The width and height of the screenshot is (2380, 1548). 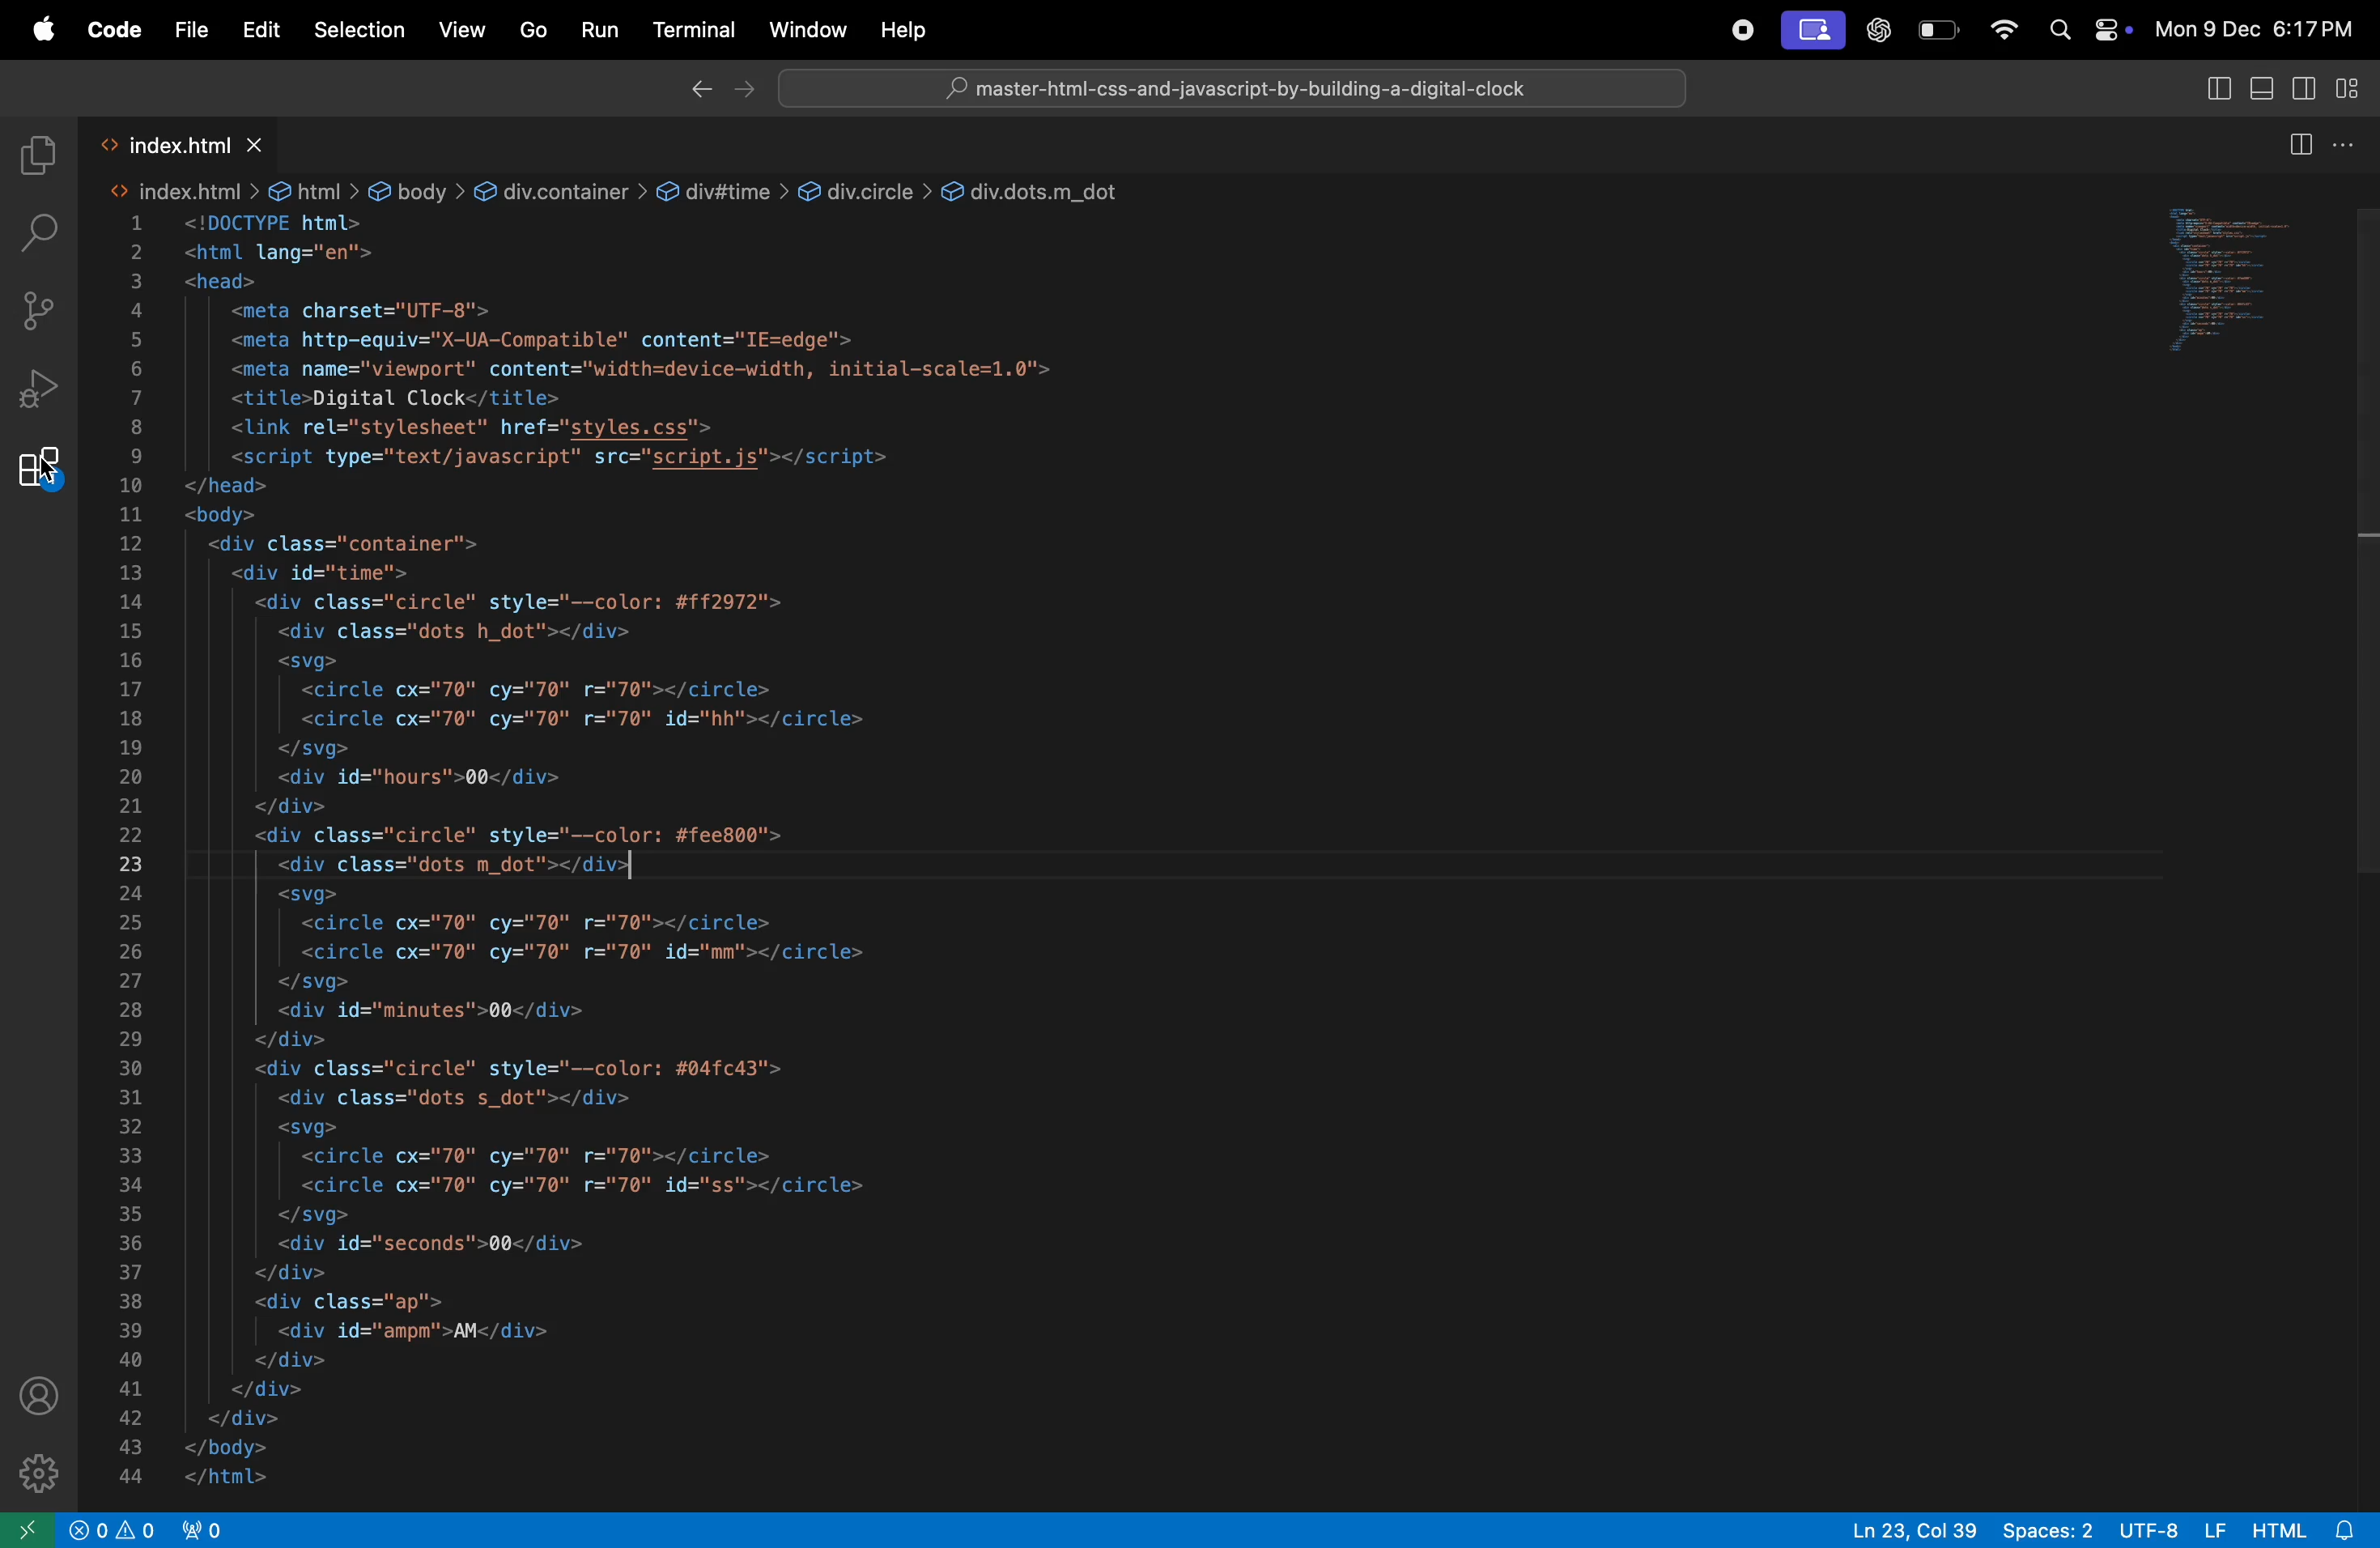 What do you see at coordinates (697, 87) in the screenshot?
I see `go back` at bounding box center [697, 87].